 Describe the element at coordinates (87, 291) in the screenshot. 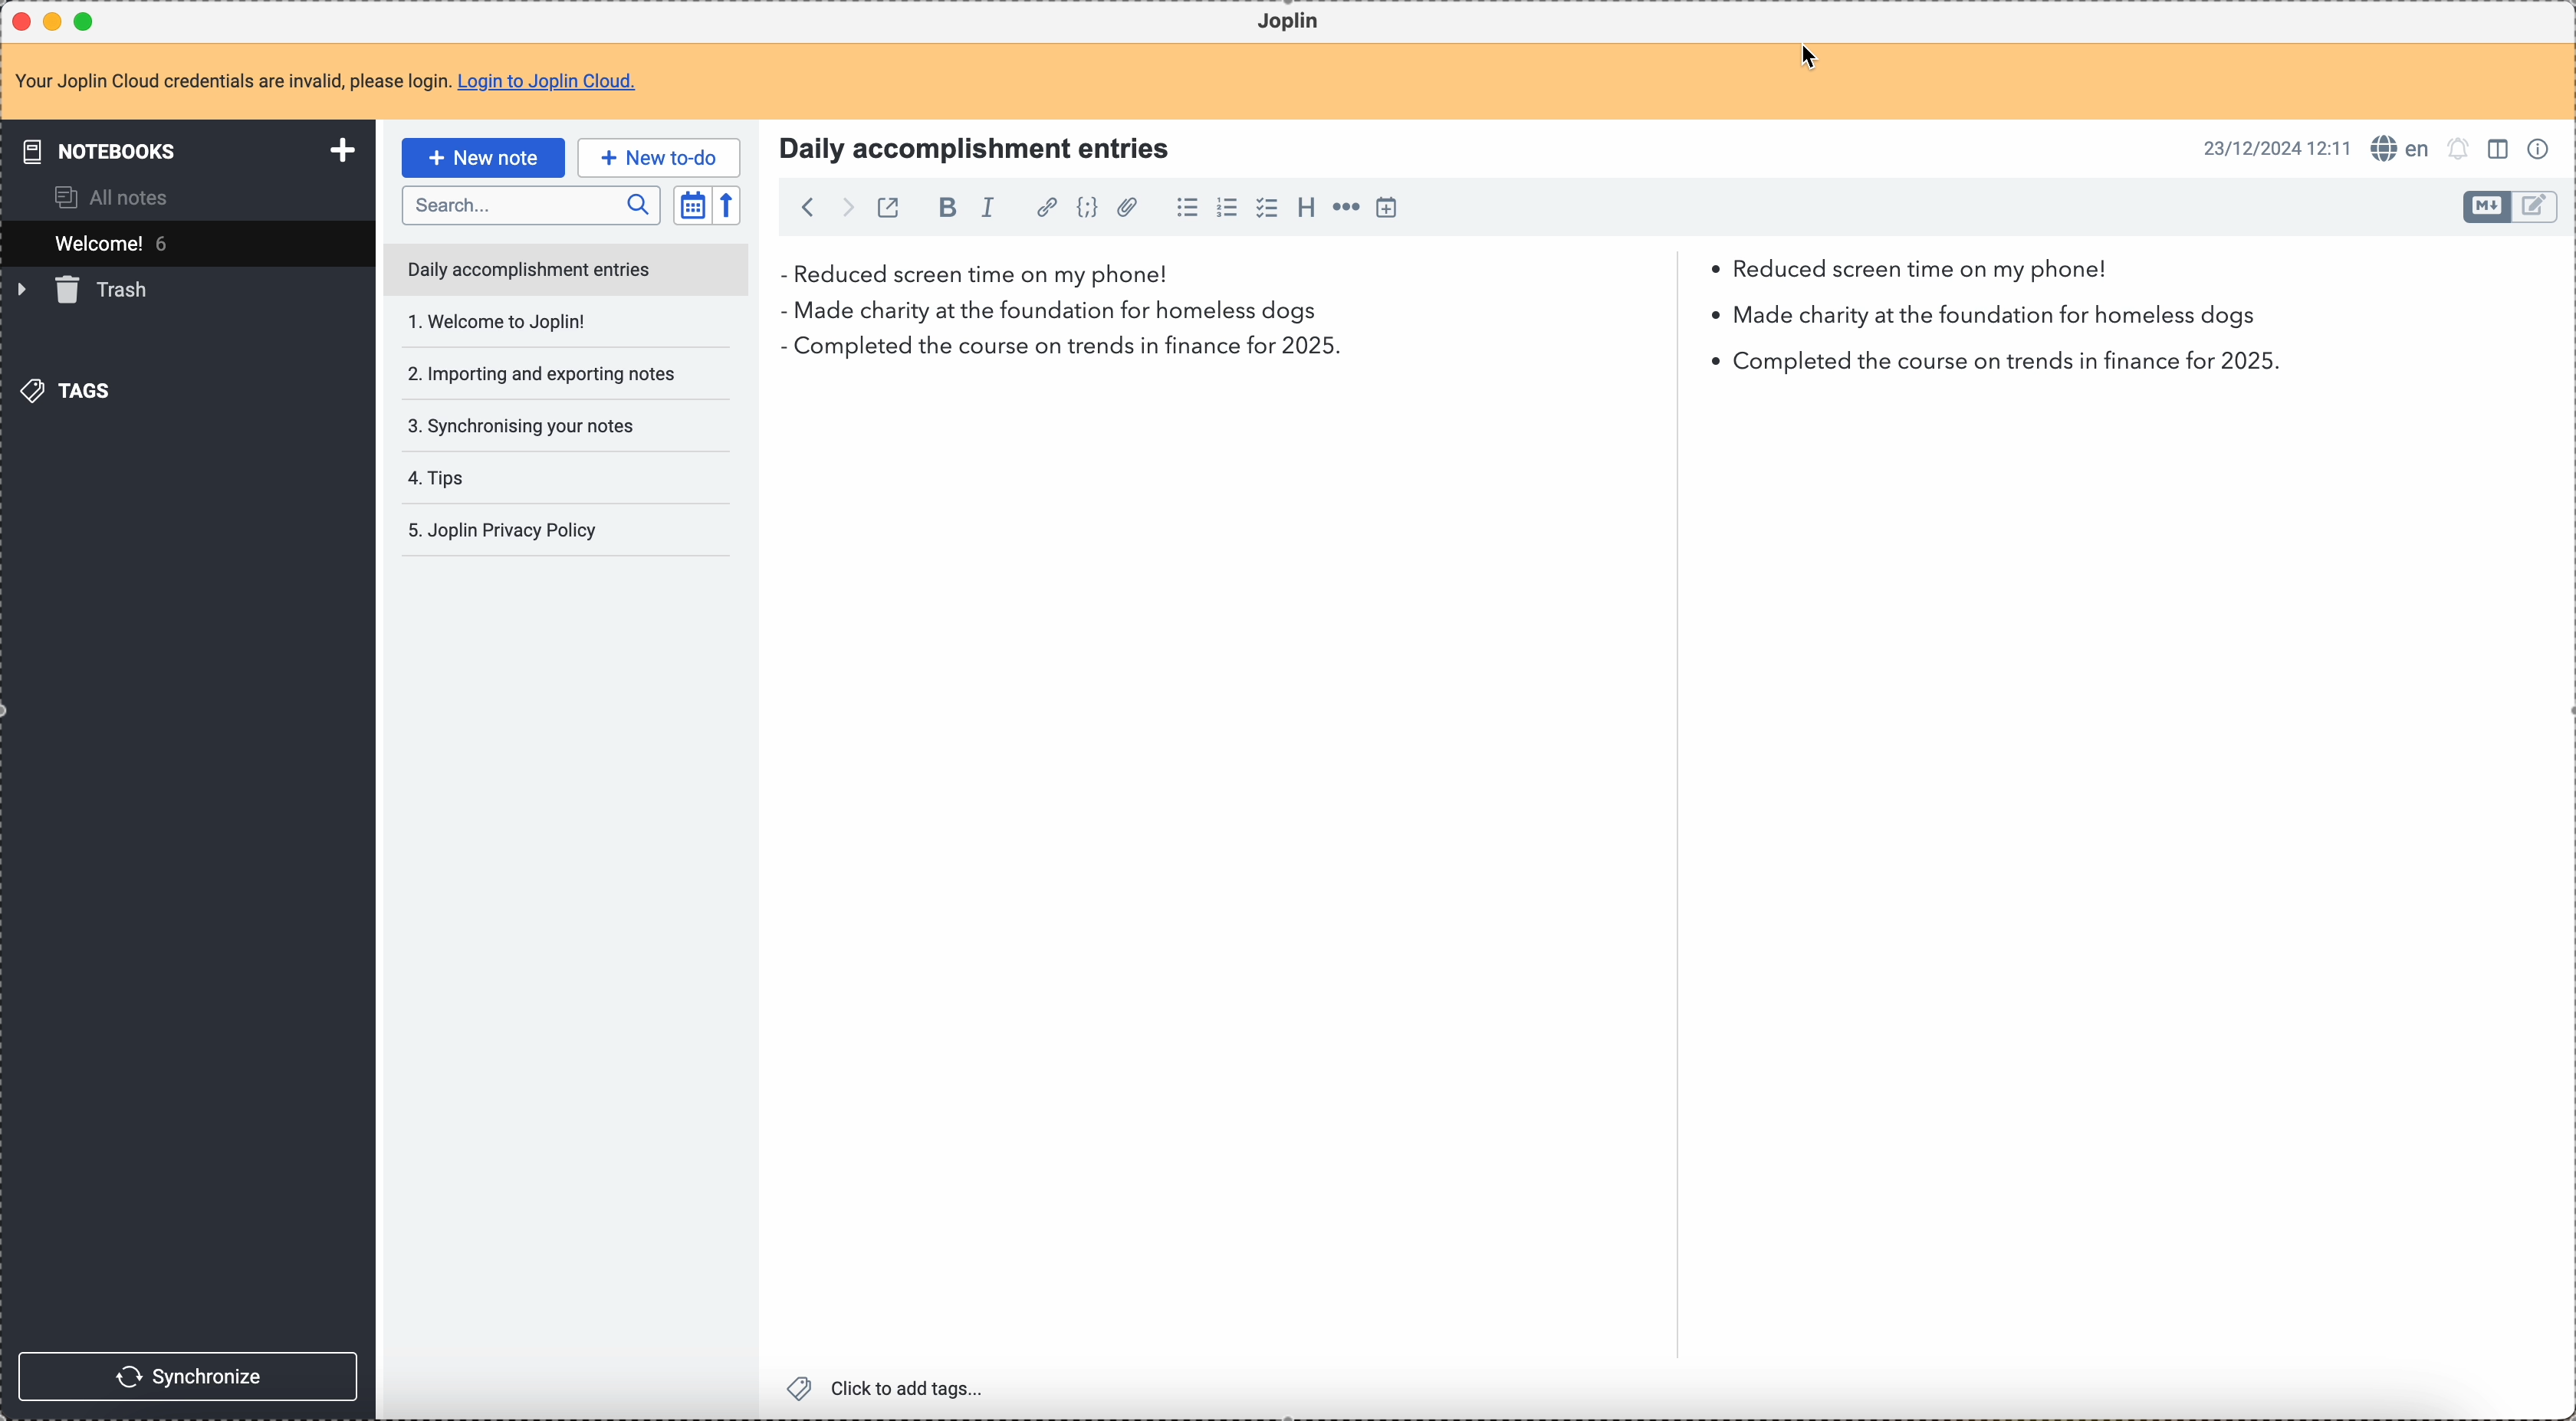

I see `trash` at that location.